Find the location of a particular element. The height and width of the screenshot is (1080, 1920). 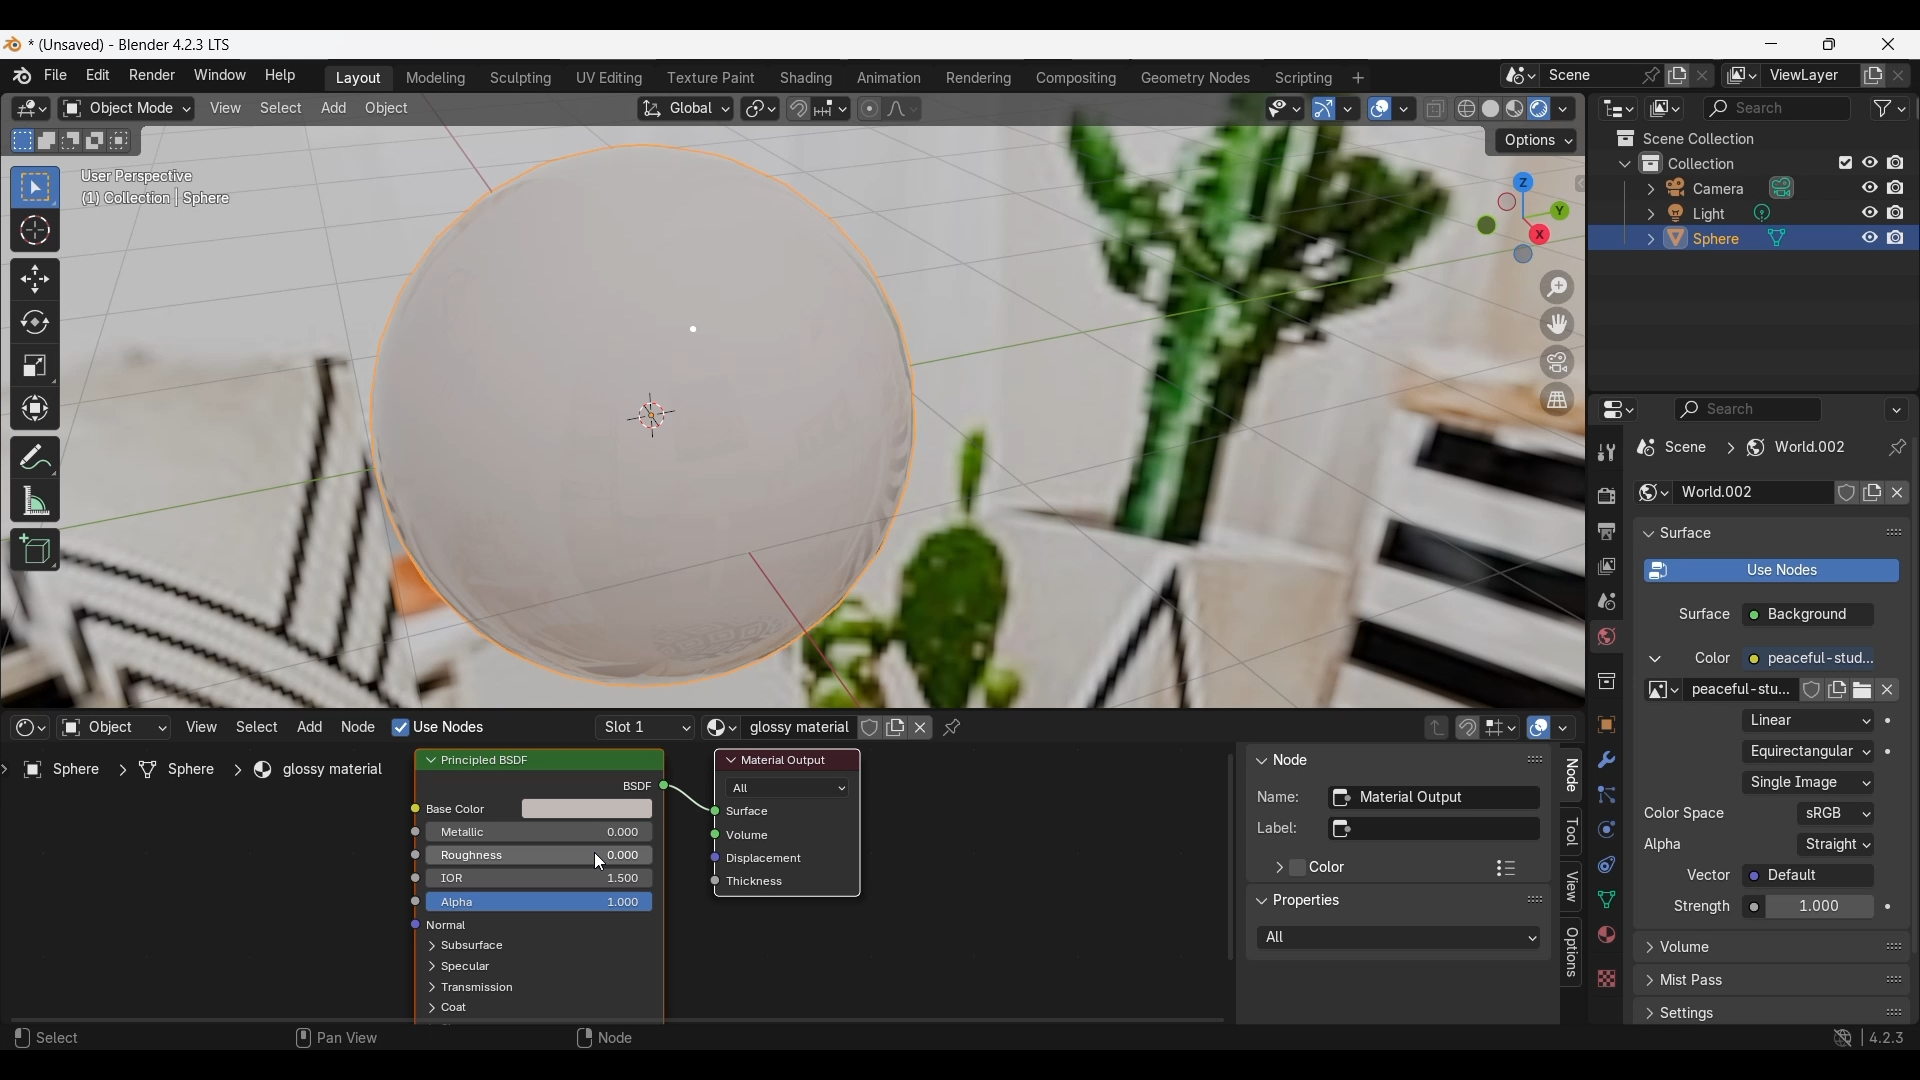

Snap during transform is located at coordinates (798, 108).